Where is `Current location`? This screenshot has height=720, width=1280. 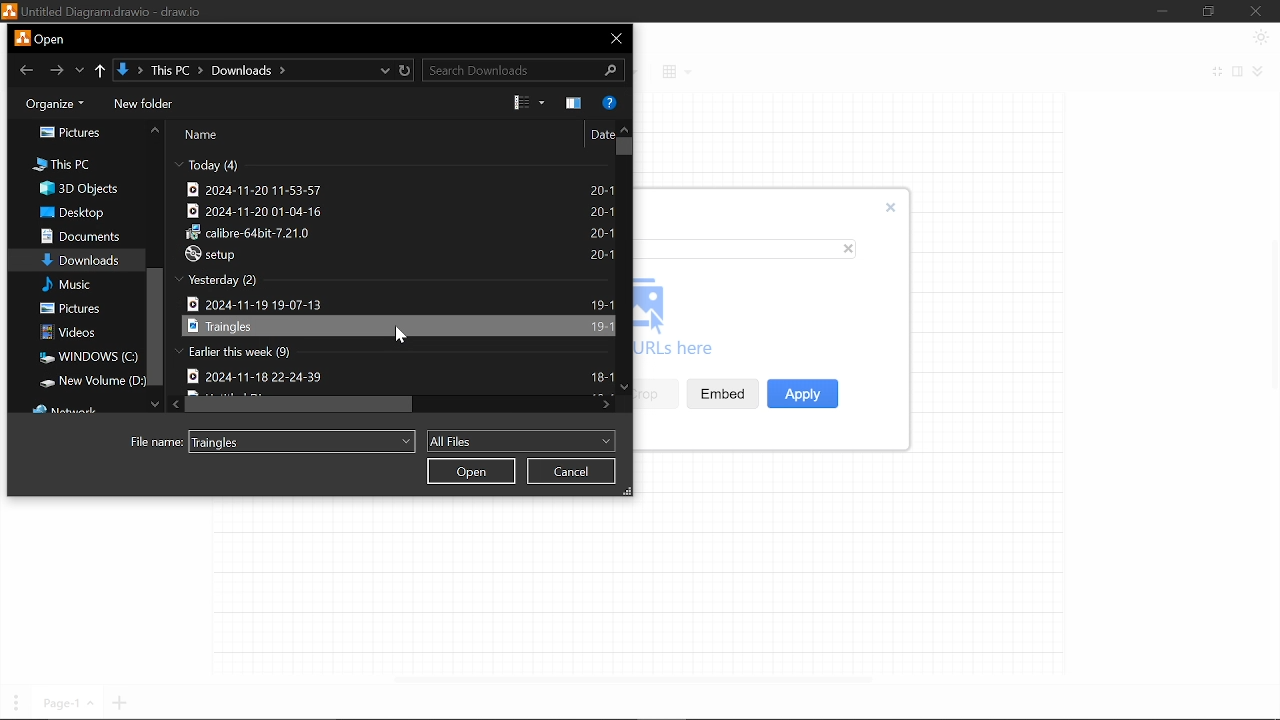
Current location is located at coordinates (386, 72).